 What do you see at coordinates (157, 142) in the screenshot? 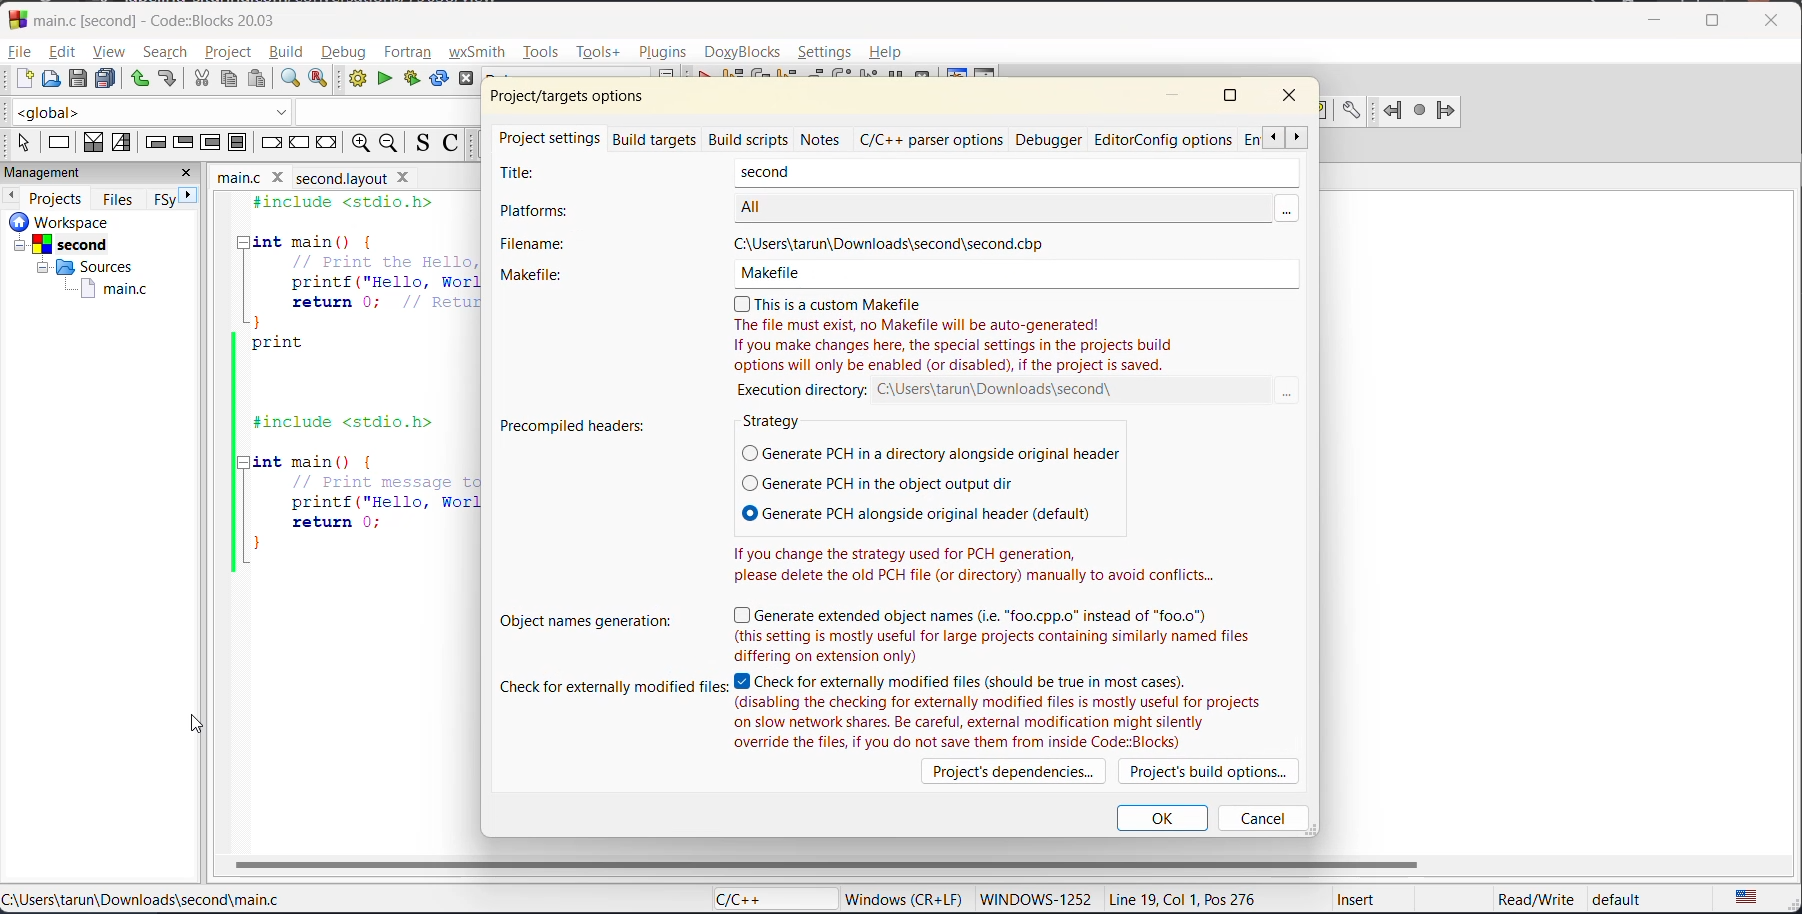
I see `entry condition loop` at bounding box center [157, 142].